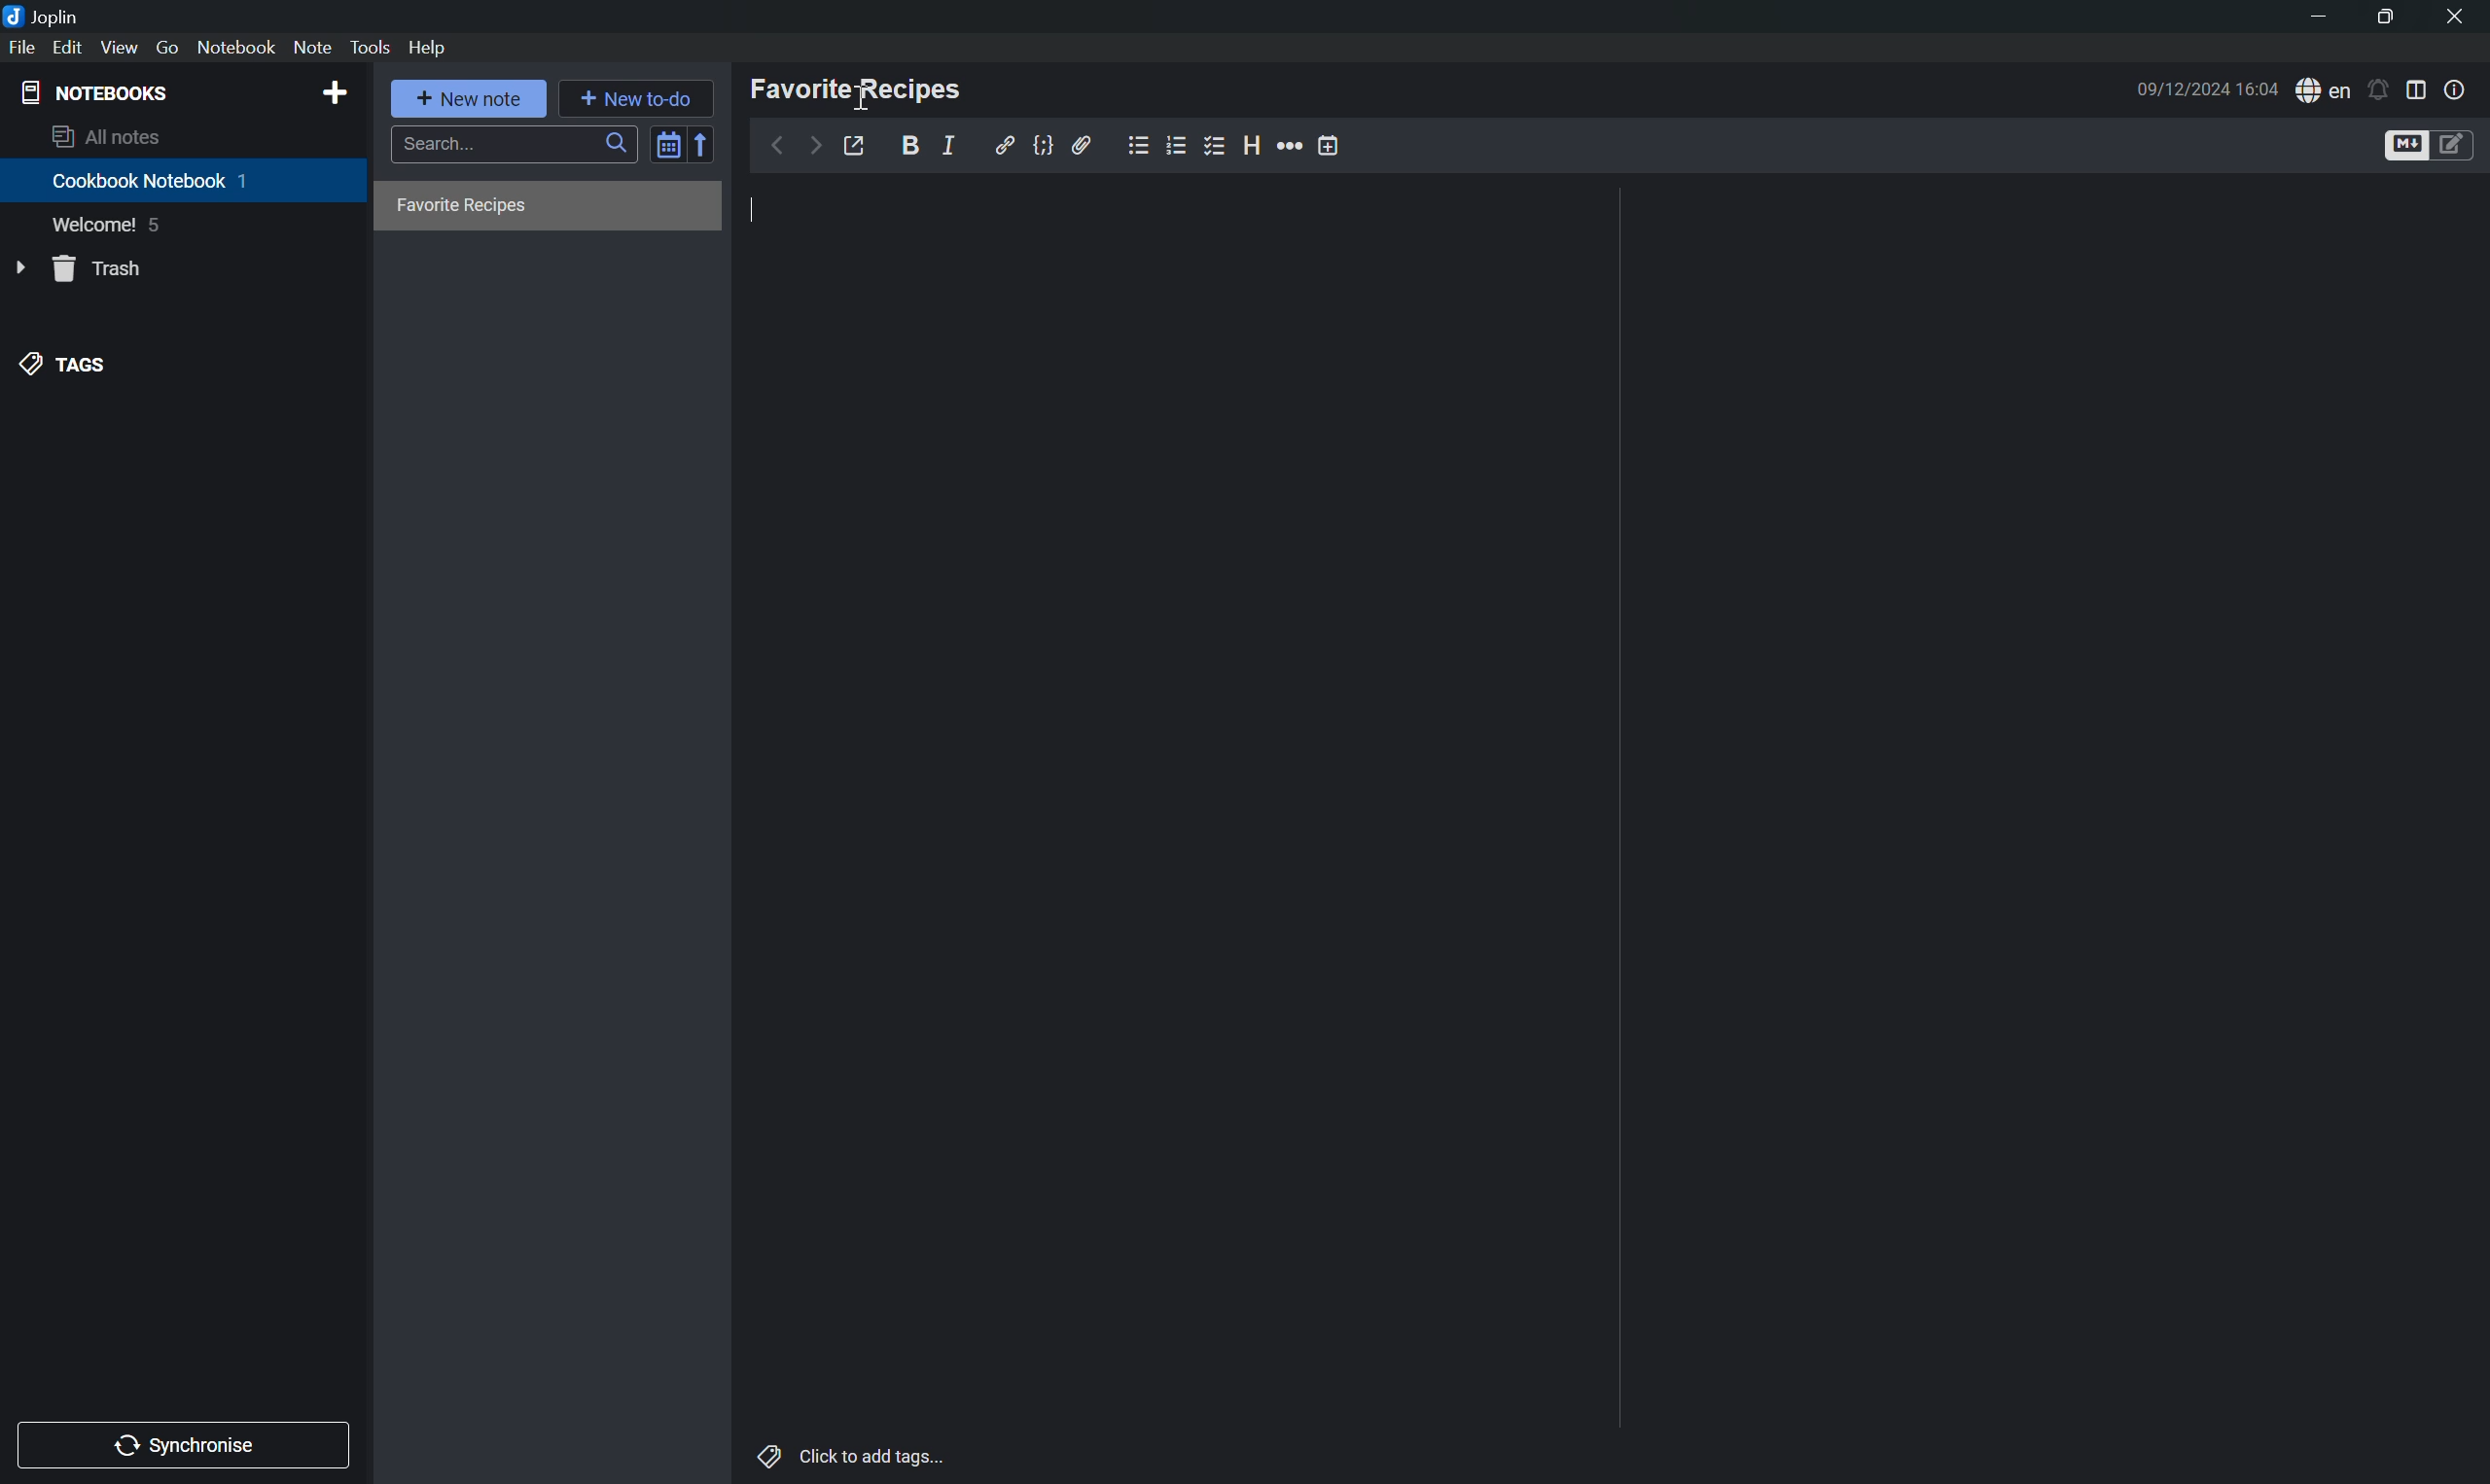  What do you see at coordinates (775, 146) in the screenshot?
I see `Back` at bounding box center [775, 146].